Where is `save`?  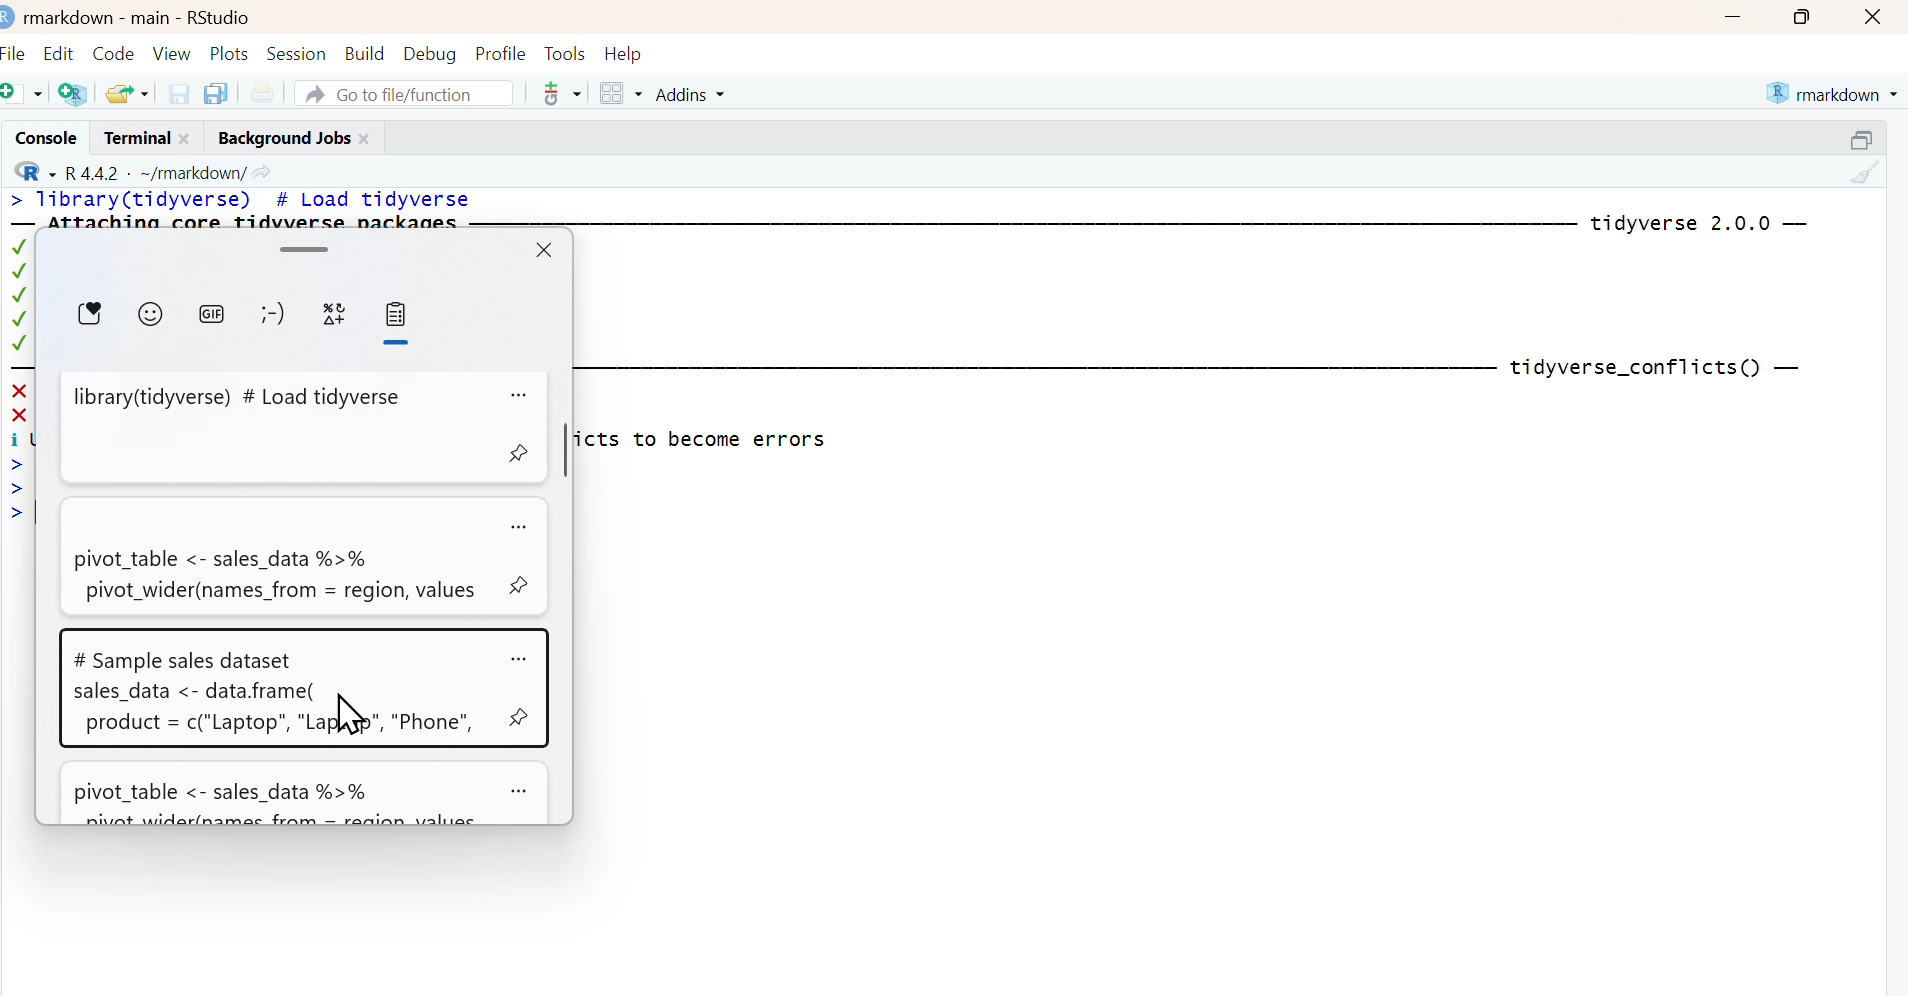
save is located at coordinates (180, 92).